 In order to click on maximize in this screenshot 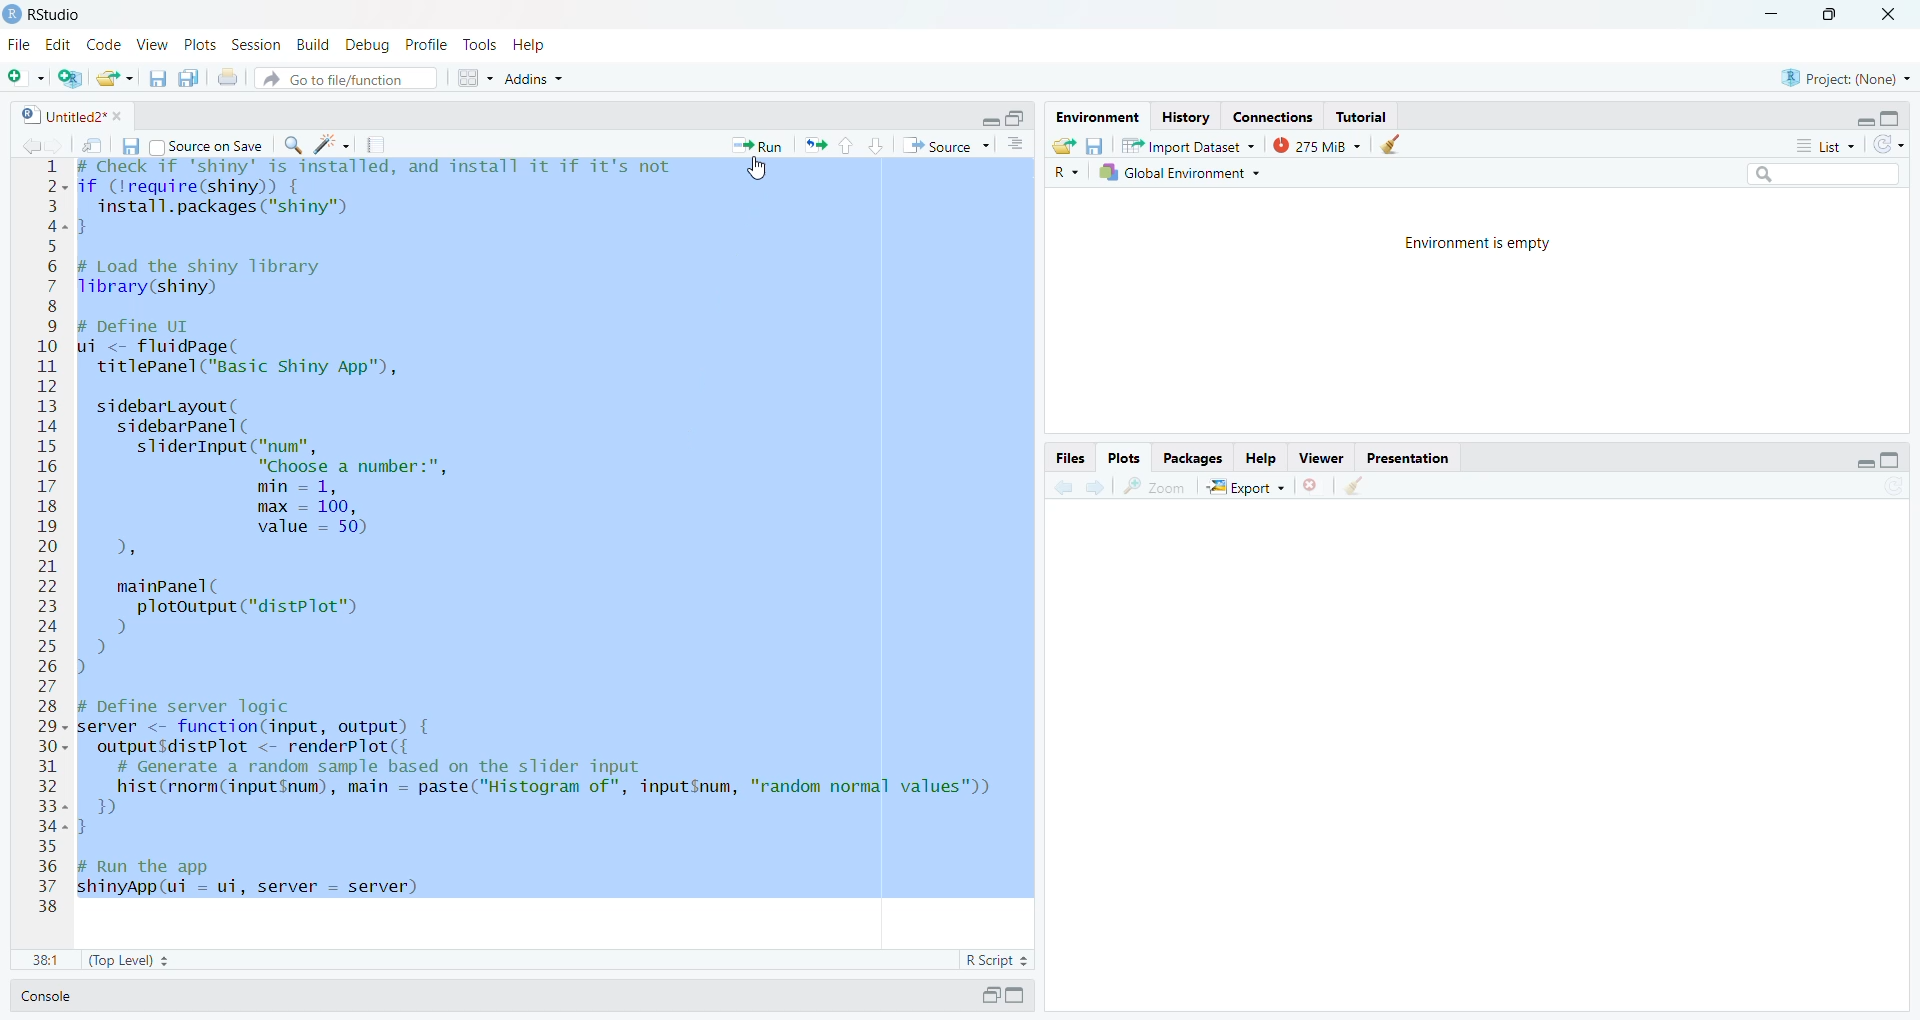, I will do `click(1892, 460)`.